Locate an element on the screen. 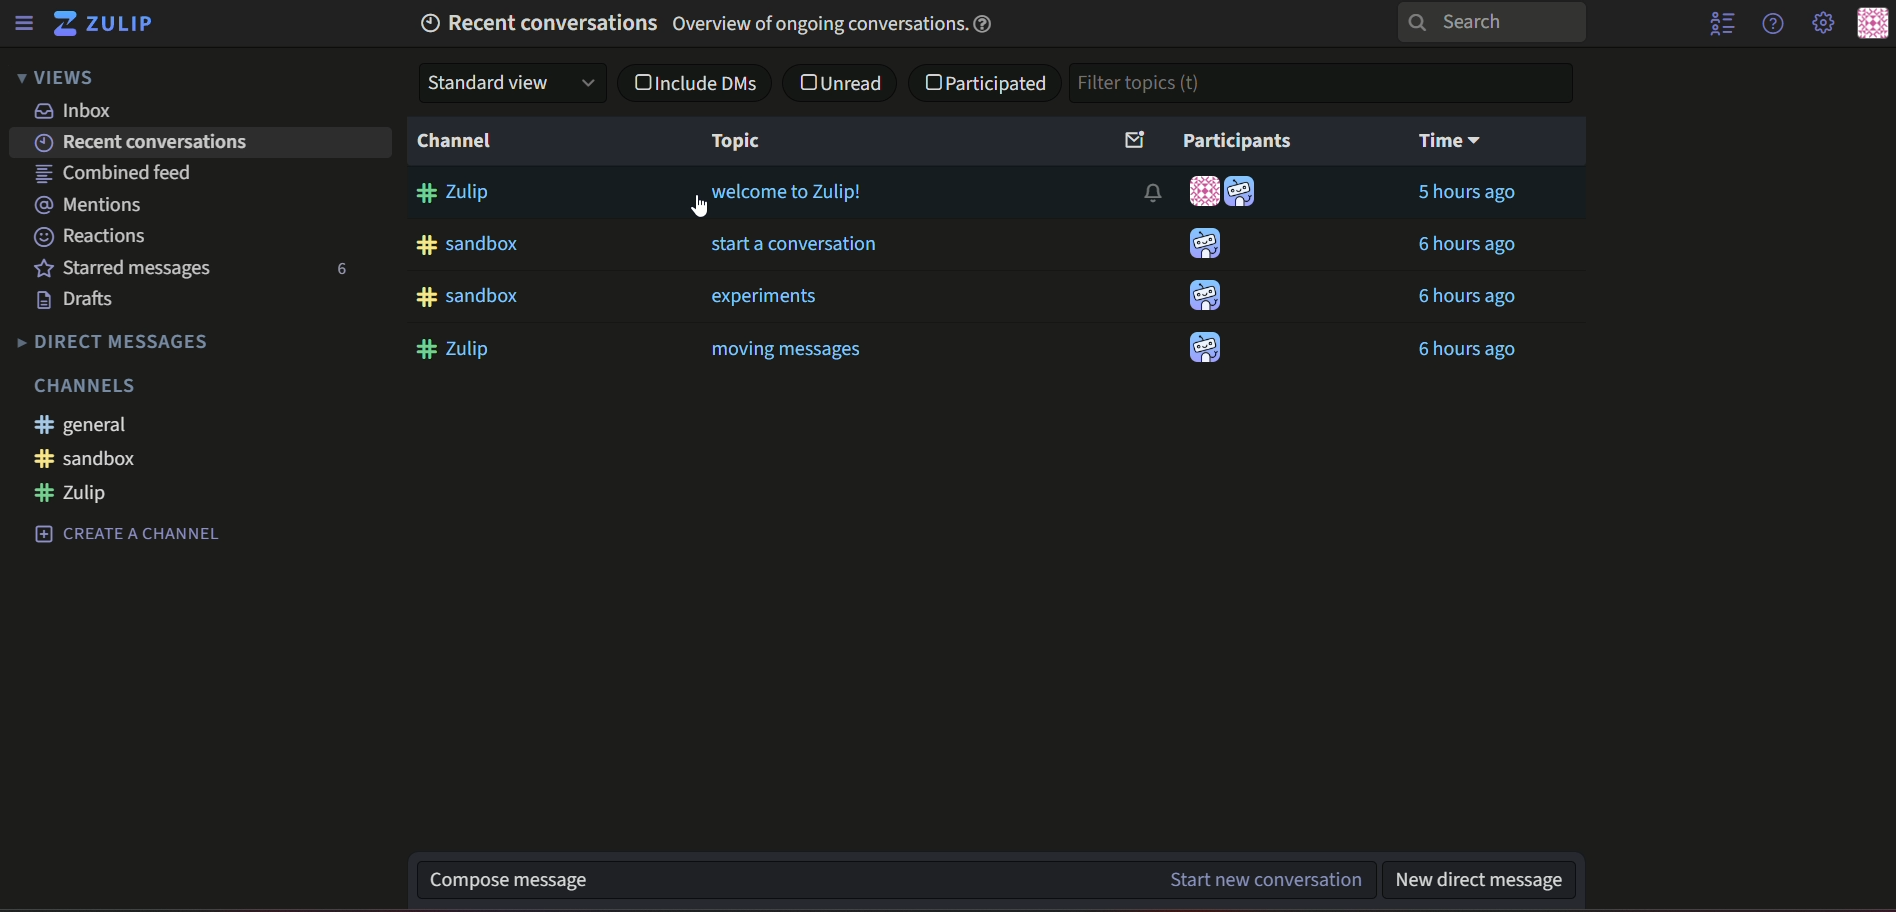  icon is located at coordinates (1241, 190).